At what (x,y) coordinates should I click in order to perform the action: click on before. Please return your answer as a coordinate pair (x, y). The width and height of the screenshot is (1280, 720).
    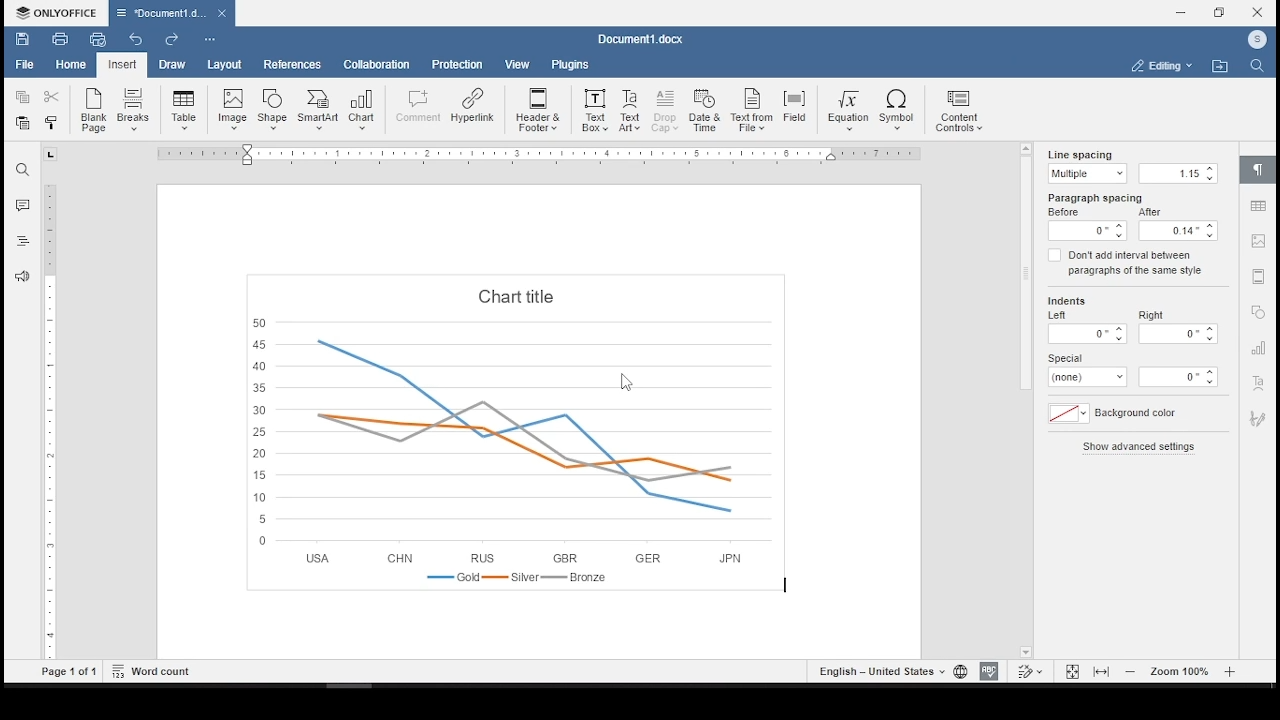
    Looking at the image, I should click on (1087, 225).